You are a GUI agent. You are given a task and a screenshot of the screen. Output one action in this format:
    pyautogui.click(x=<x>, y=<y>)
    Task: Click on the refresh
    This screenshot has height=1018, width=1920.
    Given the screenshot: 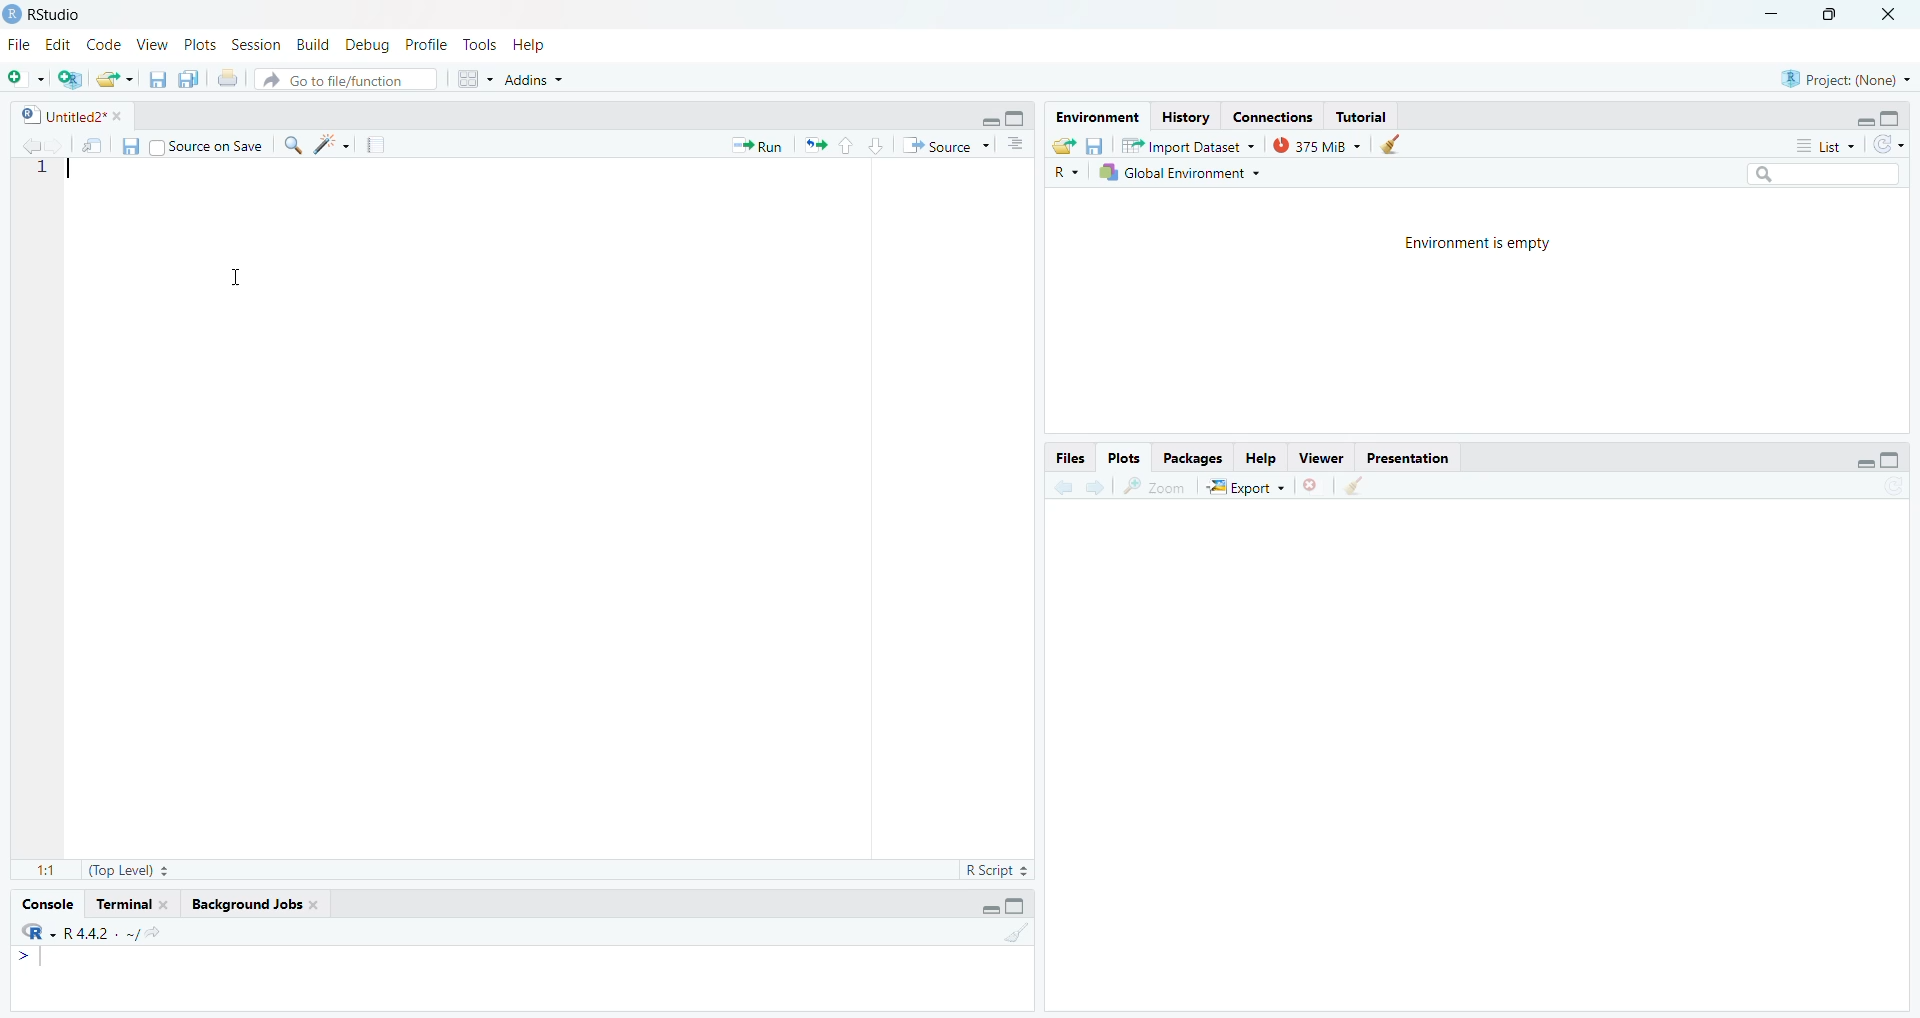 What is the action you would take?
    pyautogui.click(x=1887, y=144)
    